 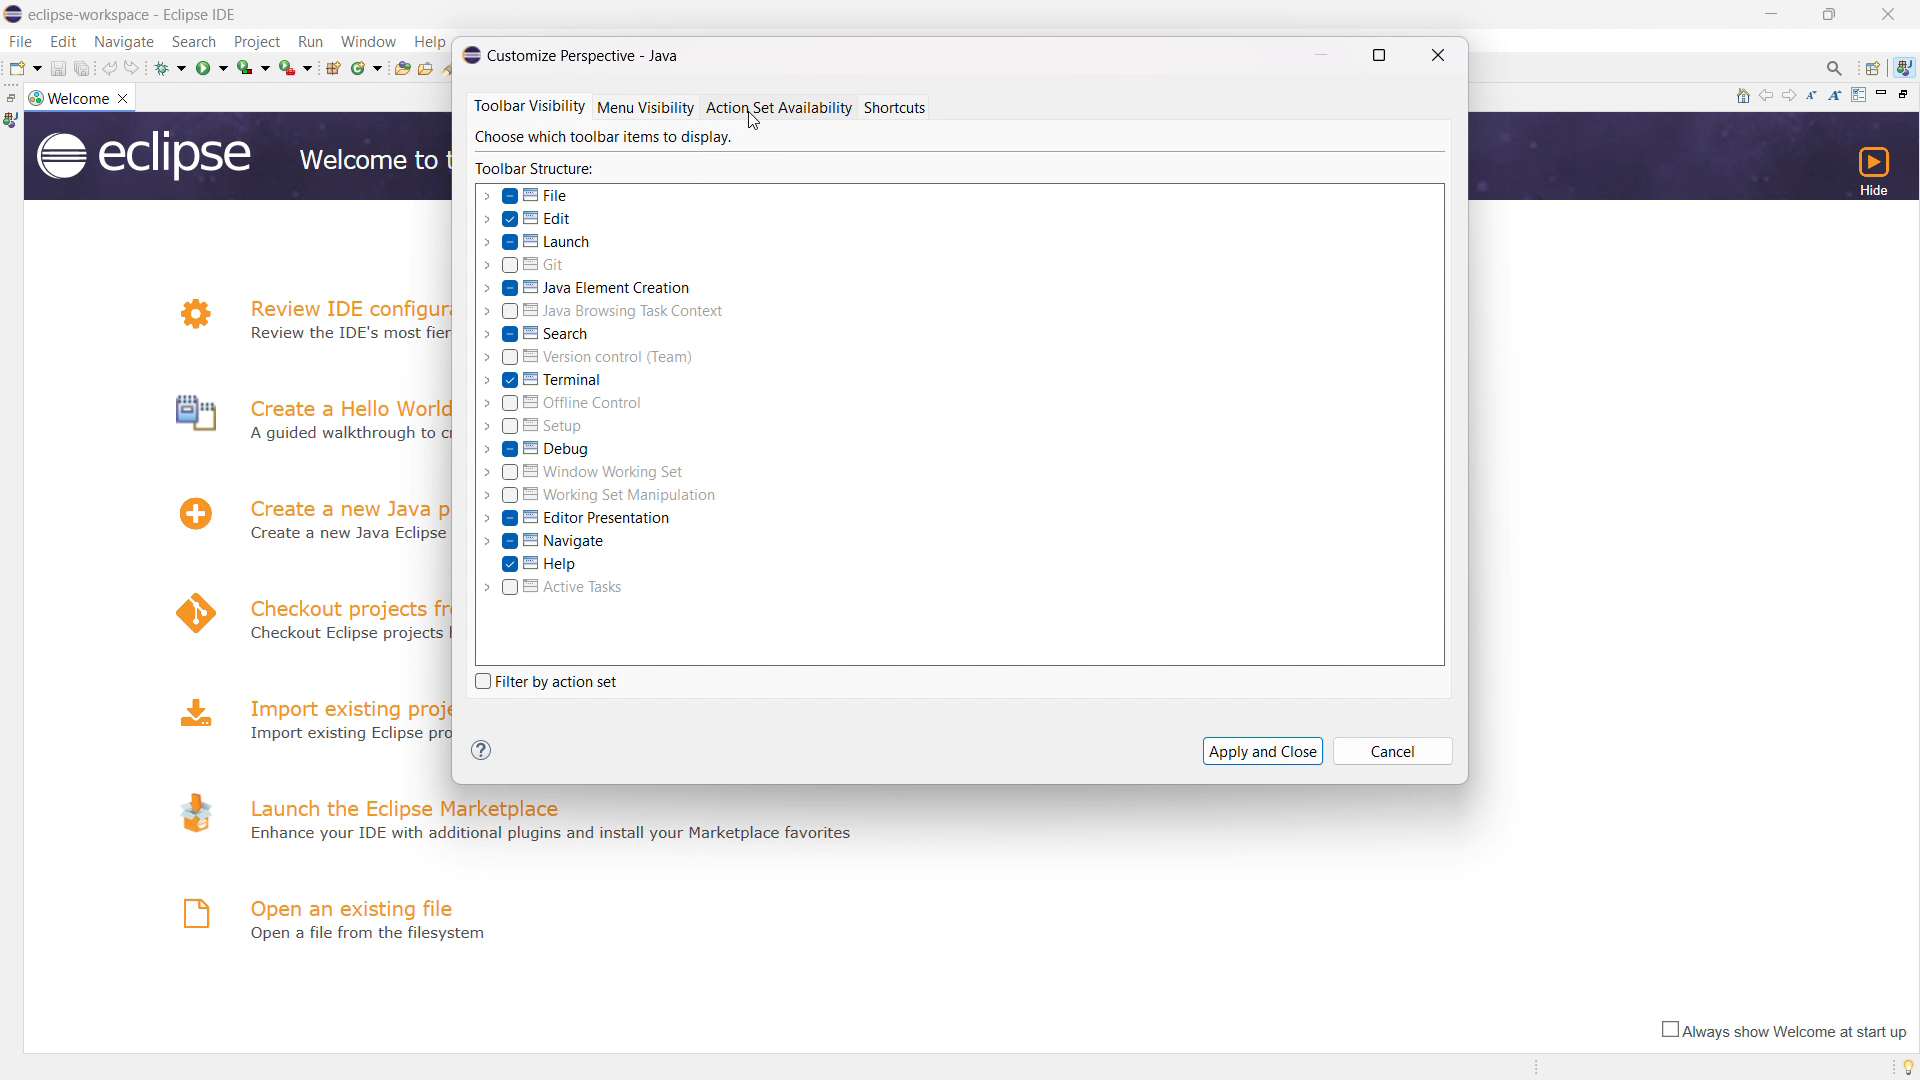 What do you see at coordinates (125, 42) in the screenshot?
I see `navigate` at bounding box center [125, 42].